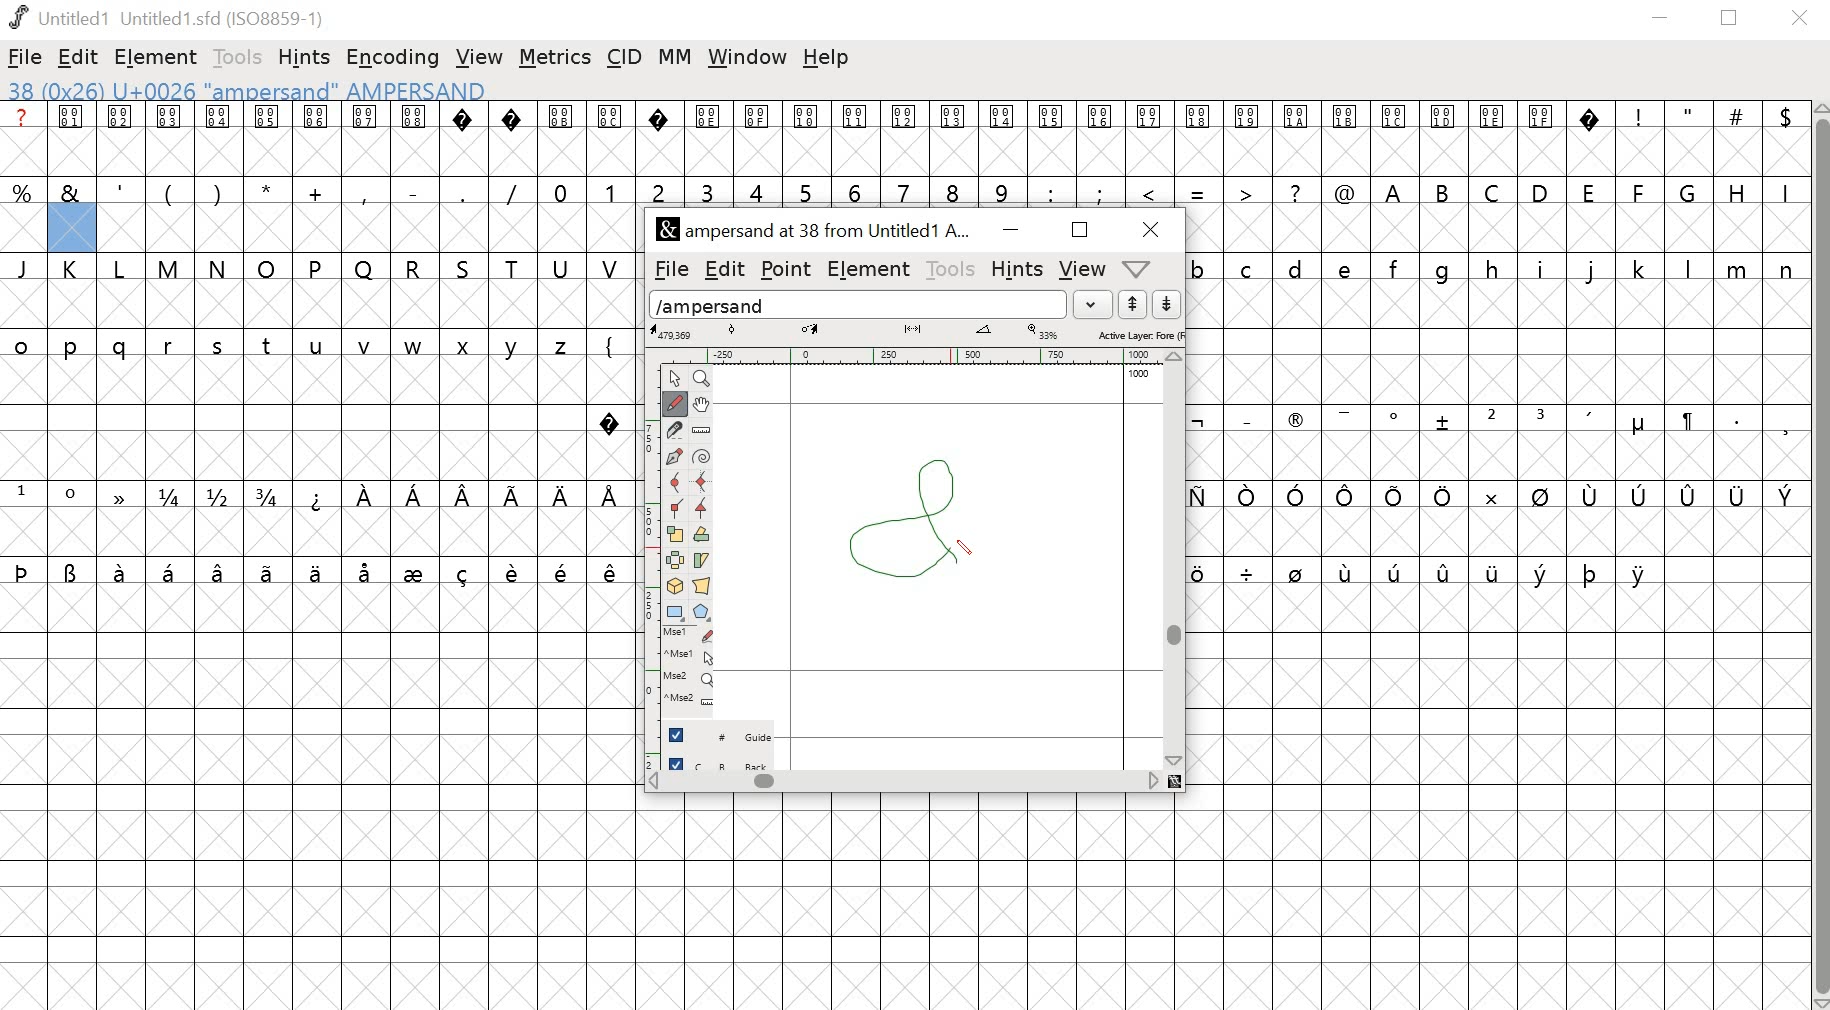 This screenshot has height=1010, width=1830. I want to click on 3, so click(708, 190).